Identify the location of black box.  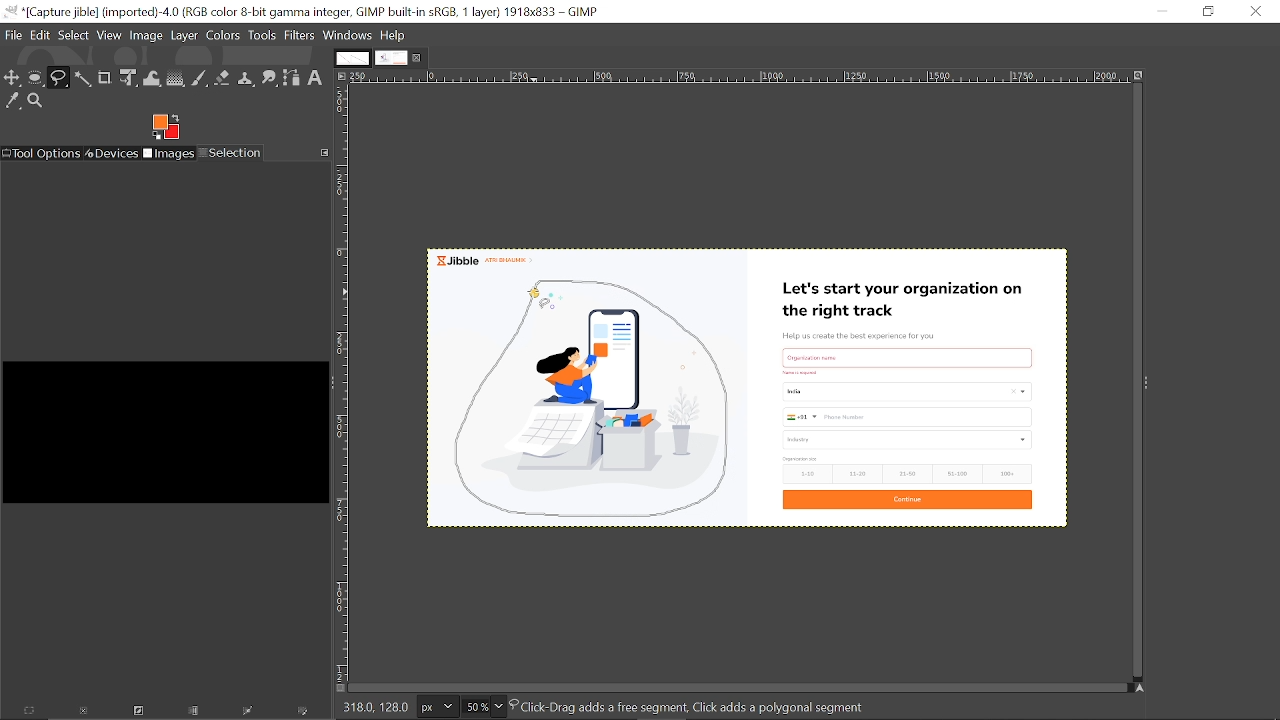
(163, 424).